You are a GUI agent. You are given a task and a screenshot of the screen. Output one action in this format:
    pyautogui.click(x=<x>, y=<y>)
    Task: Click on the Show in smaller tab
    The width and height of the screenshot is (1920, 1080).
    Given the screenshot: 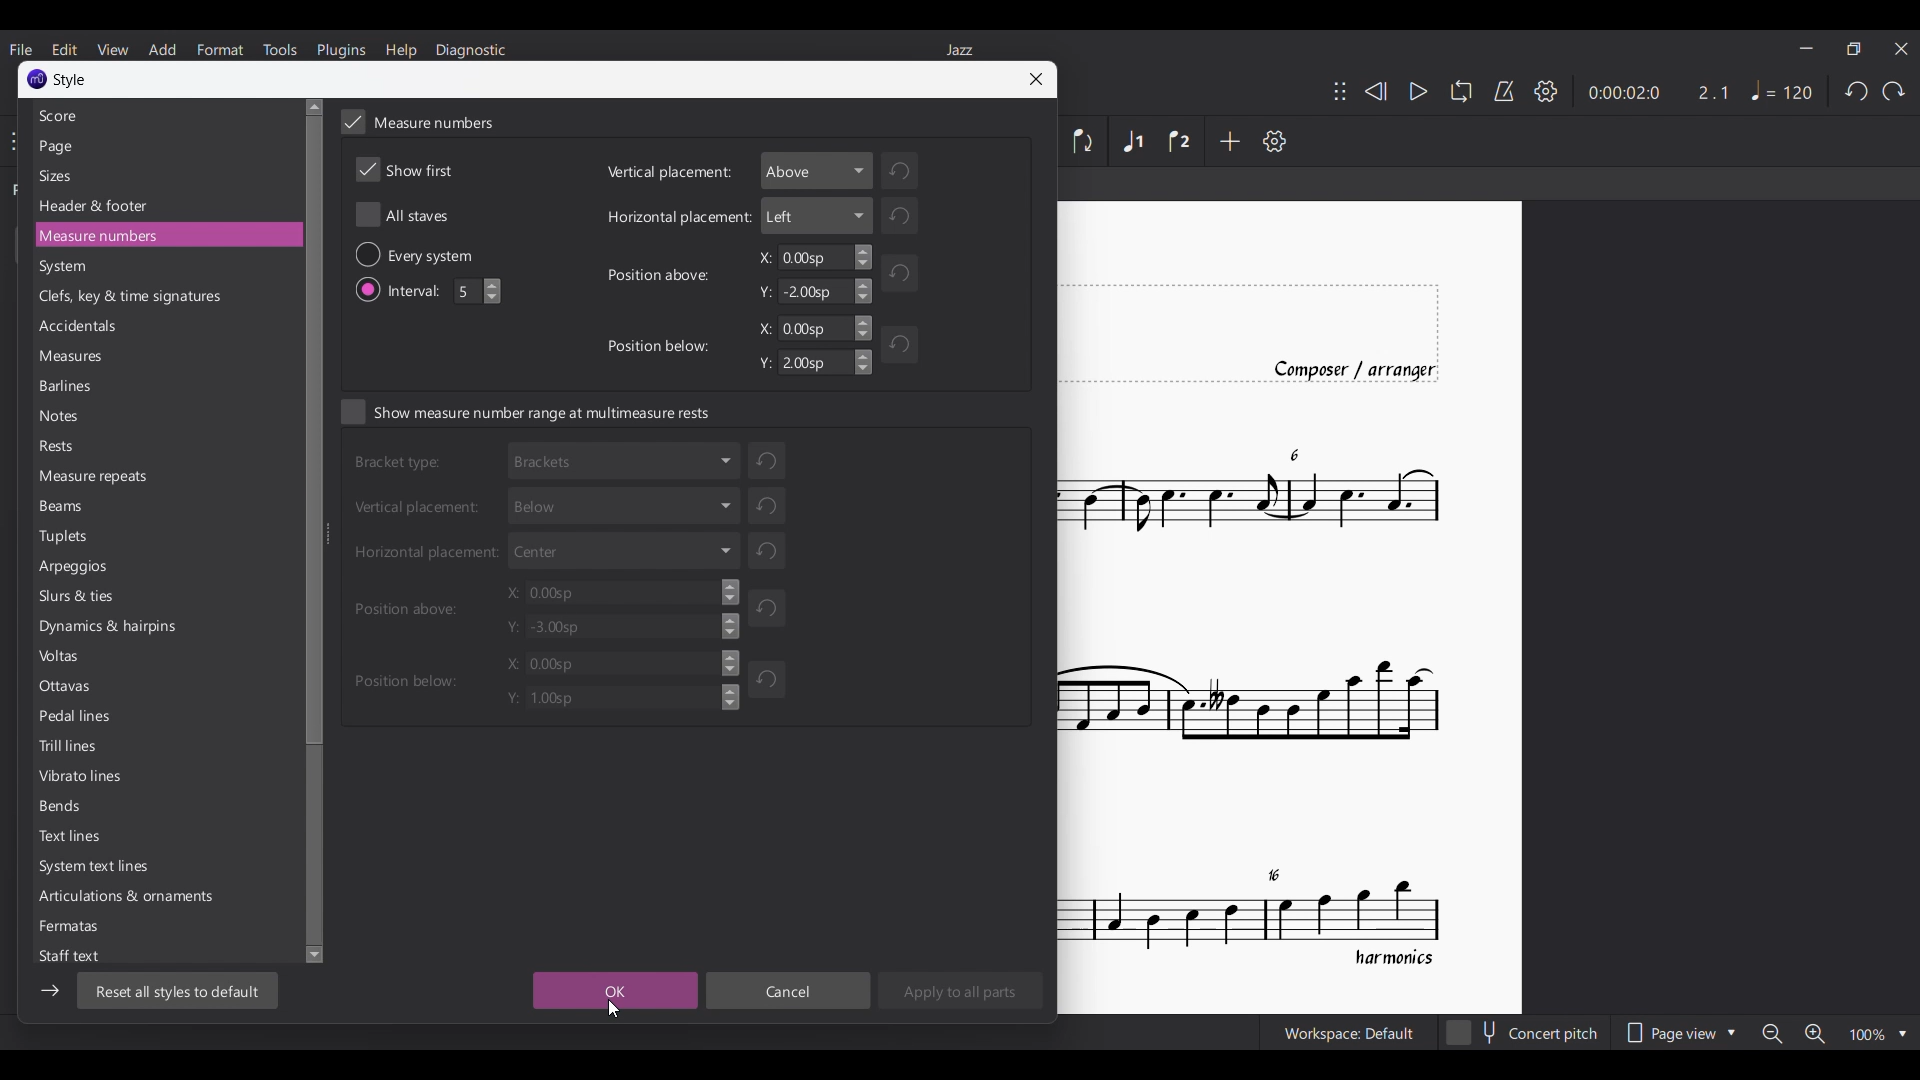 What is the action you would take?
    pyautogui.click(x=1853, y=49)
    